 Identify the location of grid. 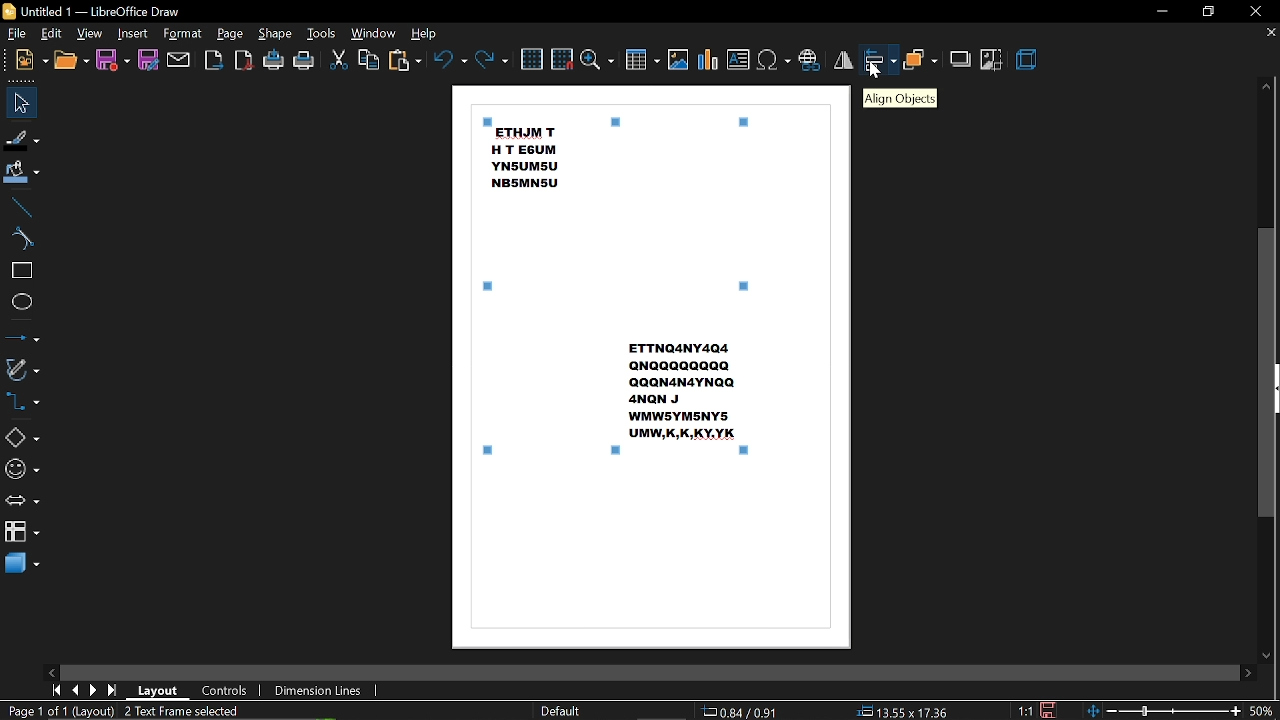
(532, 58).